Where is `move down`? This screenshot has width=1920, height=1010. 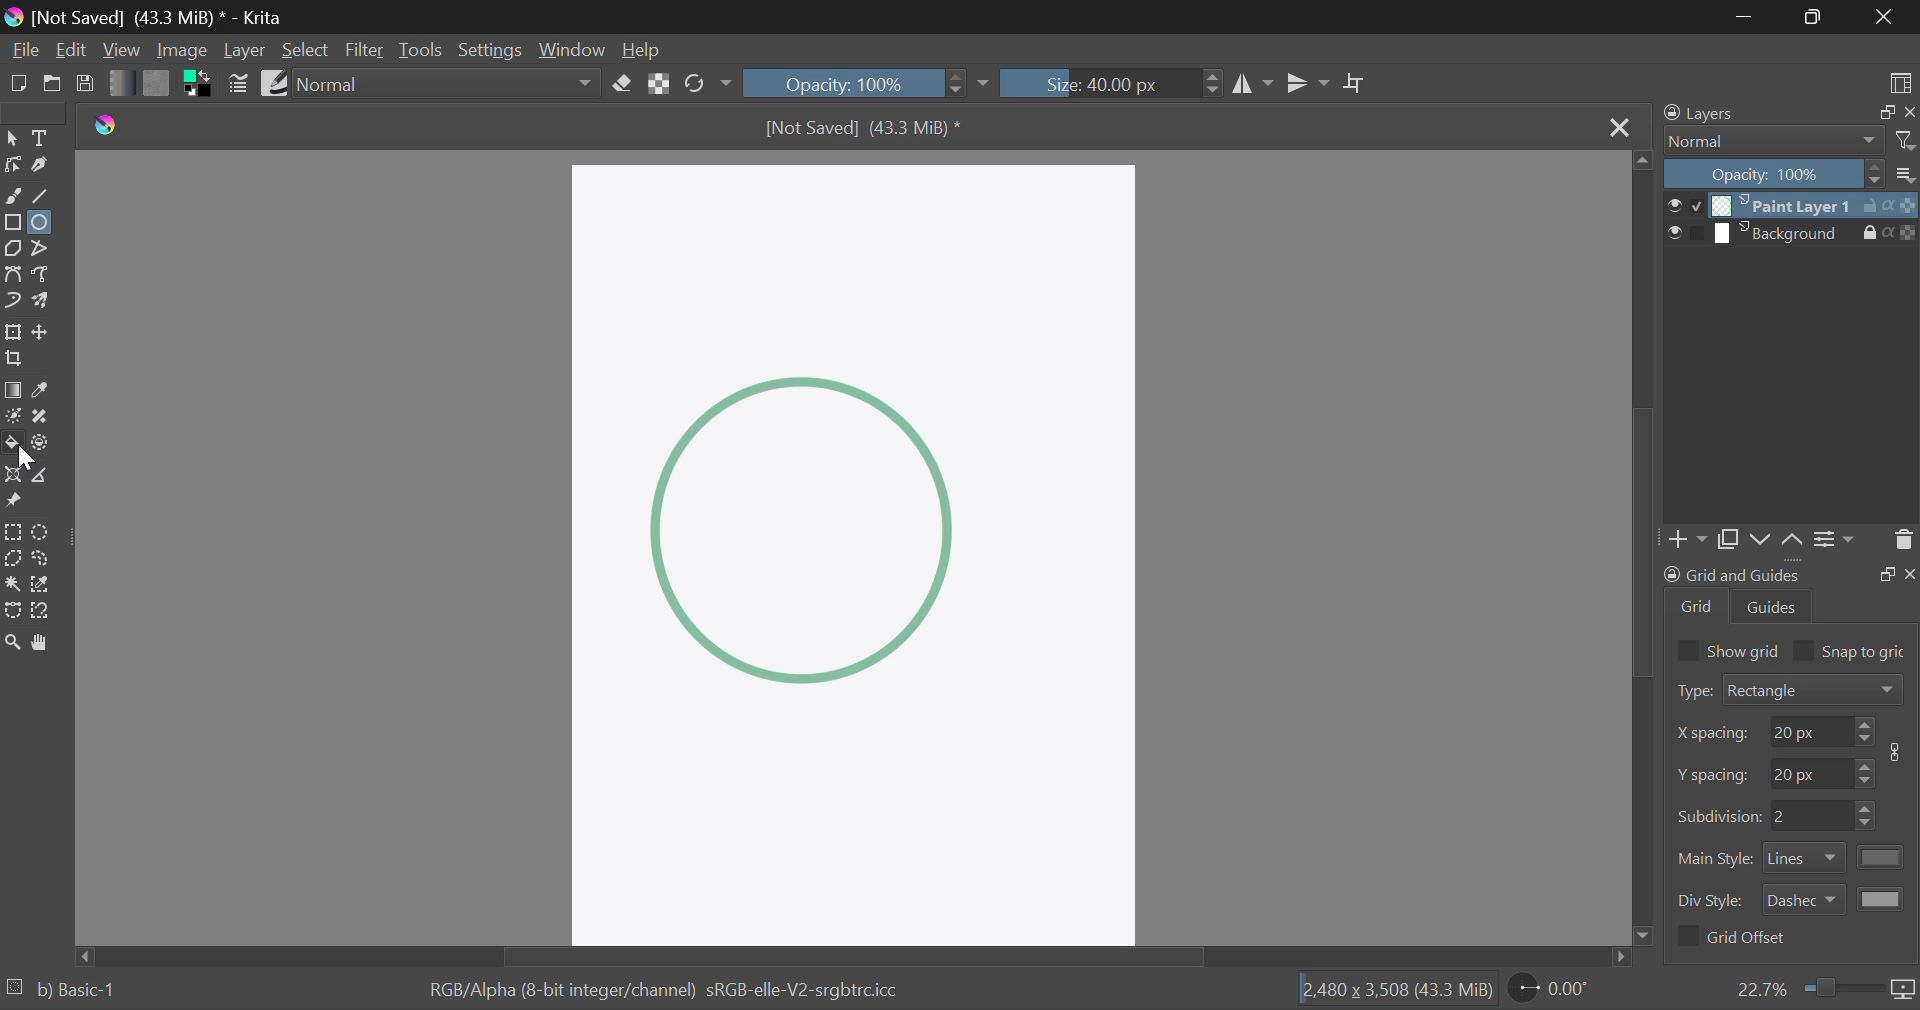 move down is located at coordinates (1646, 933).